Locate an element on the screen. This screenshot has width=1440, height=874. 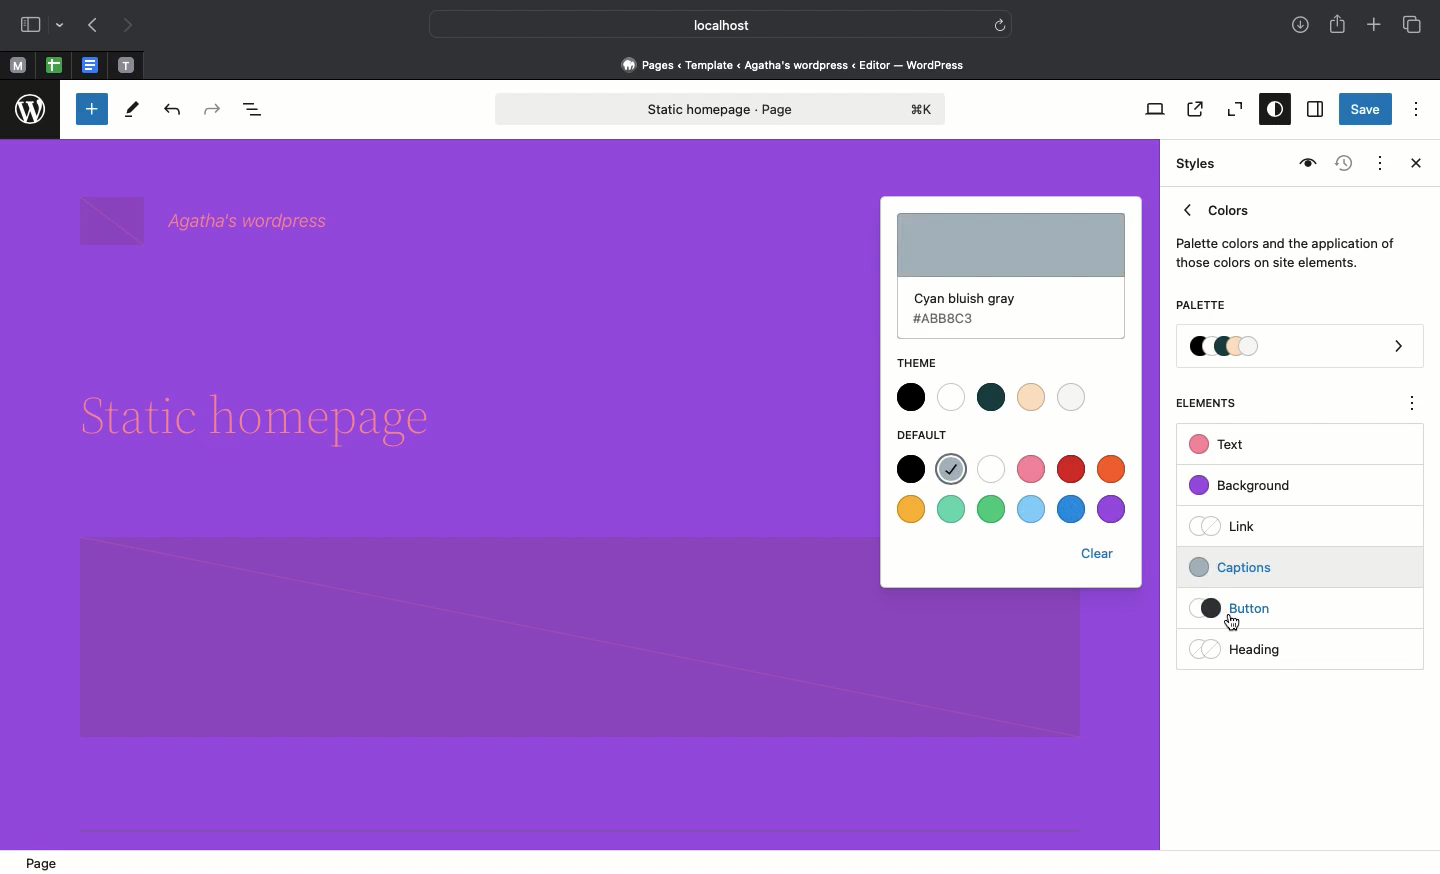
Palette is located at coordinates (1200, 307).